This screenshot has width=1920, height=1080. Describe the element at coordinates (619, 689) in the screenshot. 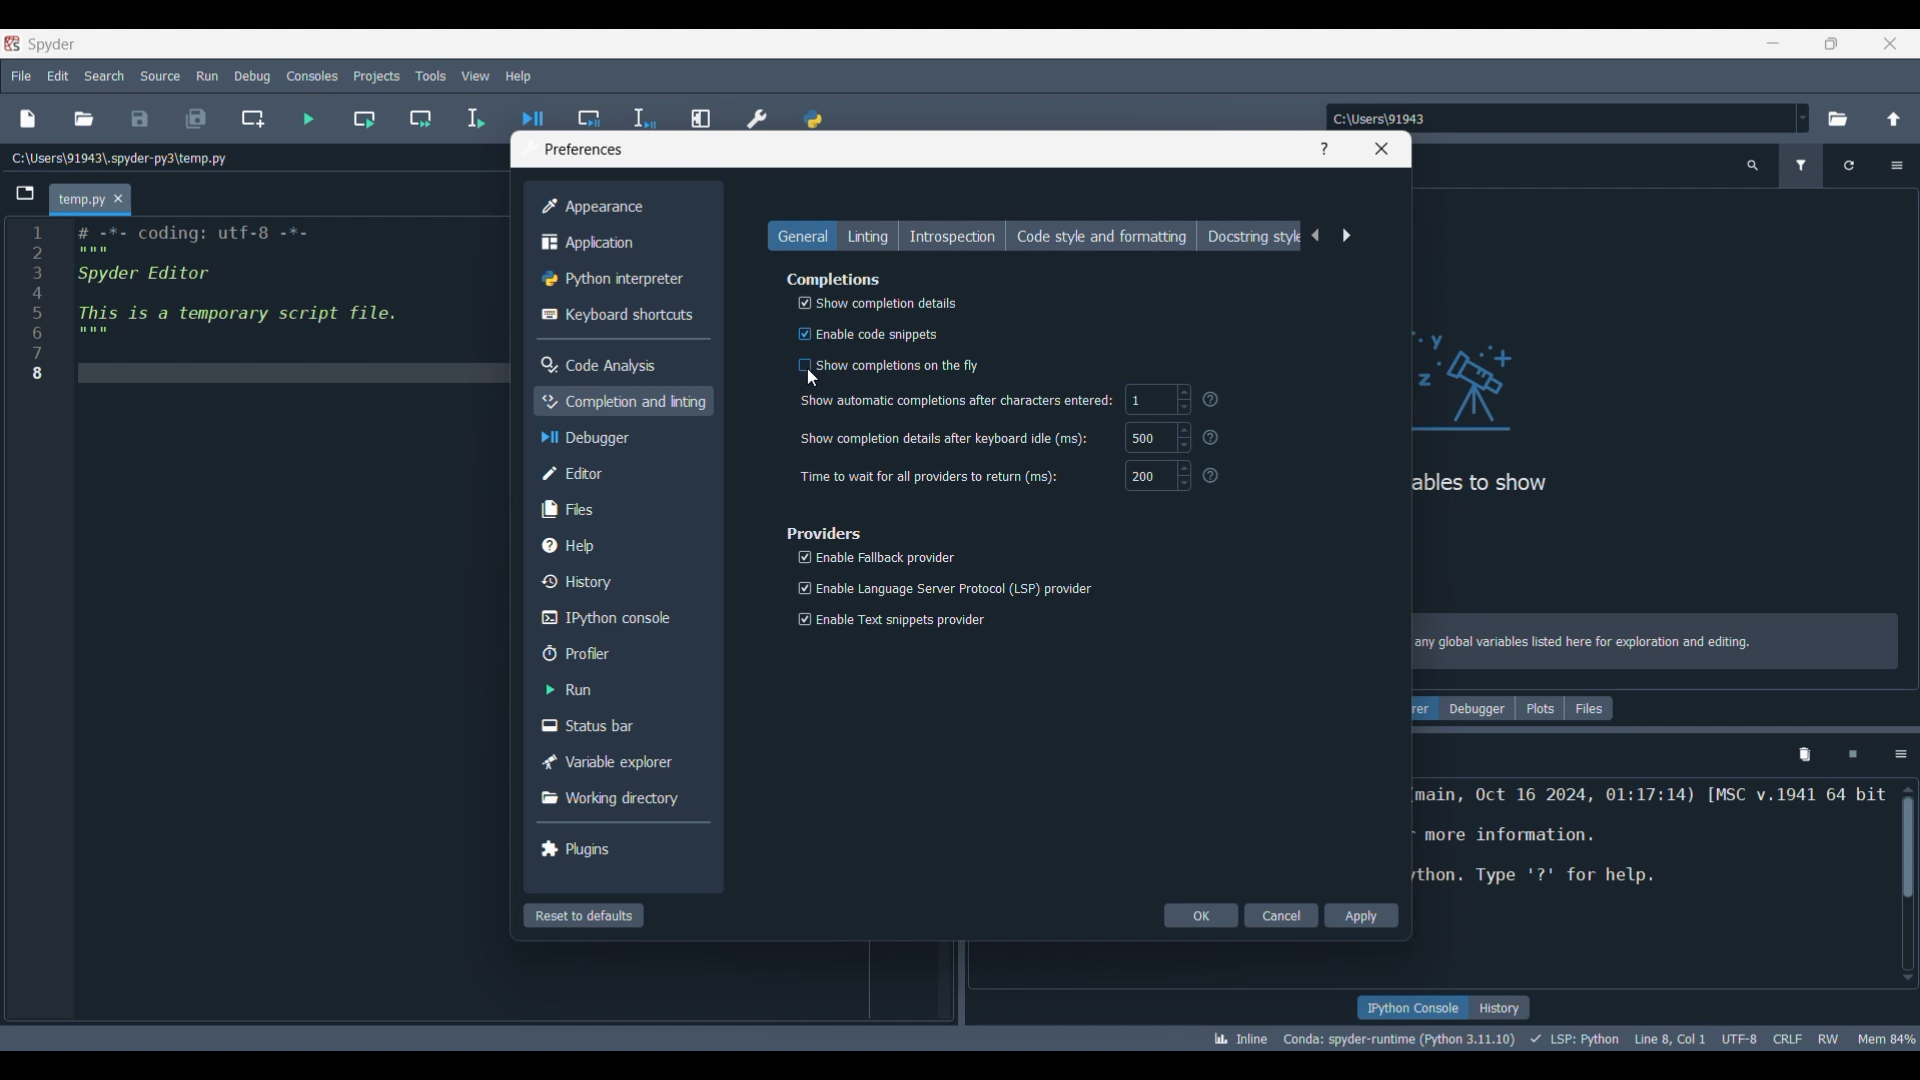

I see `Run` at that location.